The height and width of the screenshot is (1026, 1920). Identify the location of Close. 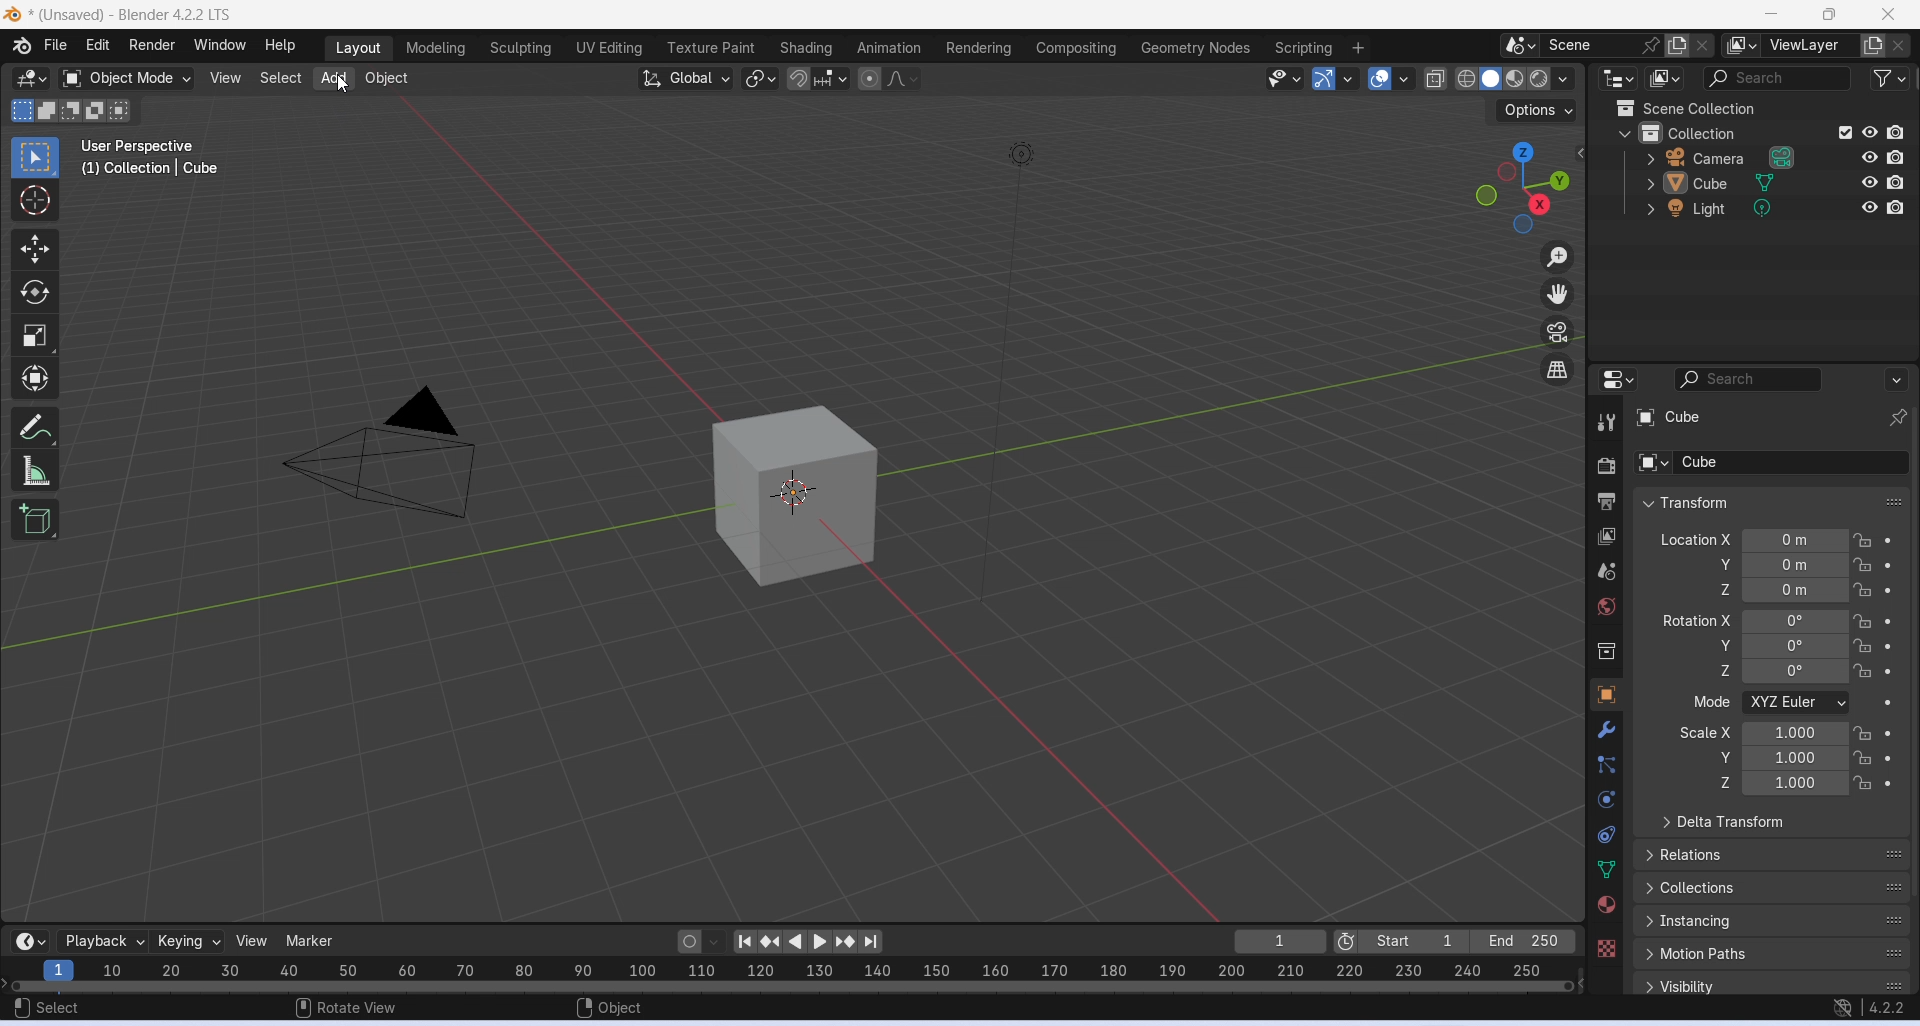
(1889, 15).